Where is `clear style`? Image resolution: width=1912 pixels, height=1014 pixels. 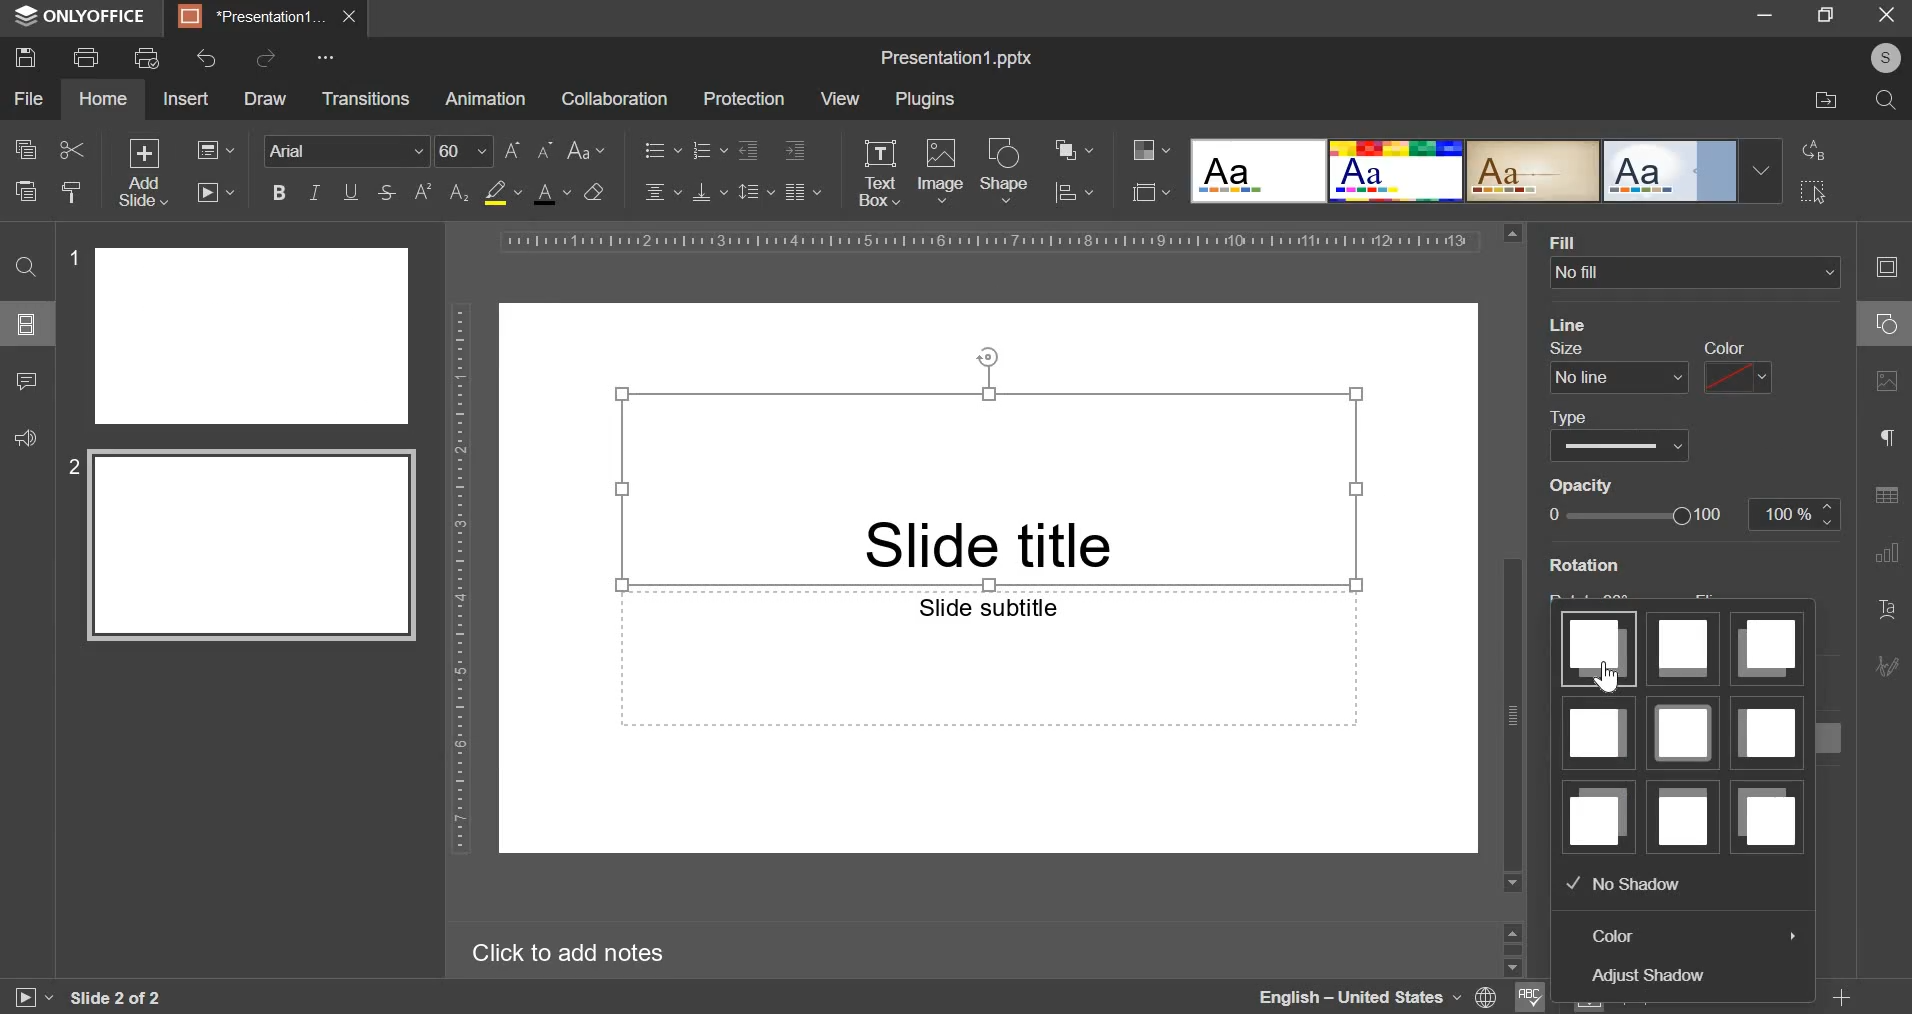 clear style is located at coordinates (594, 191).